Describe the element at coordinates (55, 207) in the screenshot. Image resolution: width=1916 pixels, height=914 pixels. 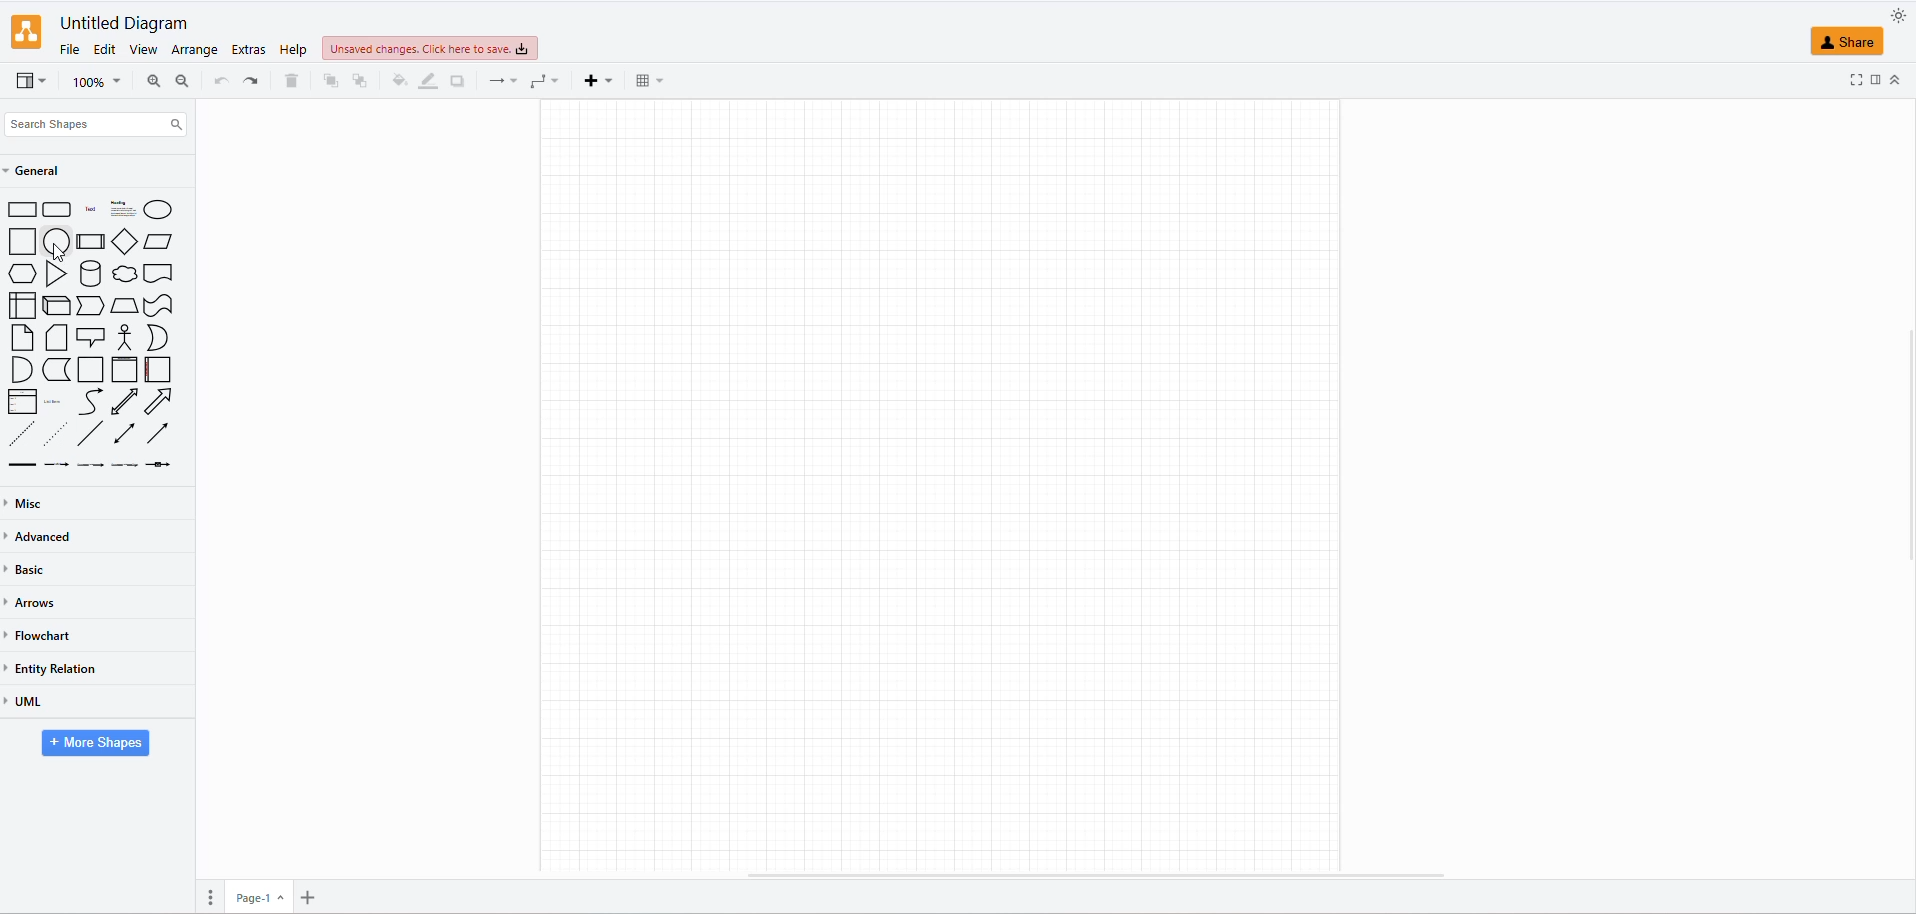
I see `ROUND RECTANGLE` at that location.